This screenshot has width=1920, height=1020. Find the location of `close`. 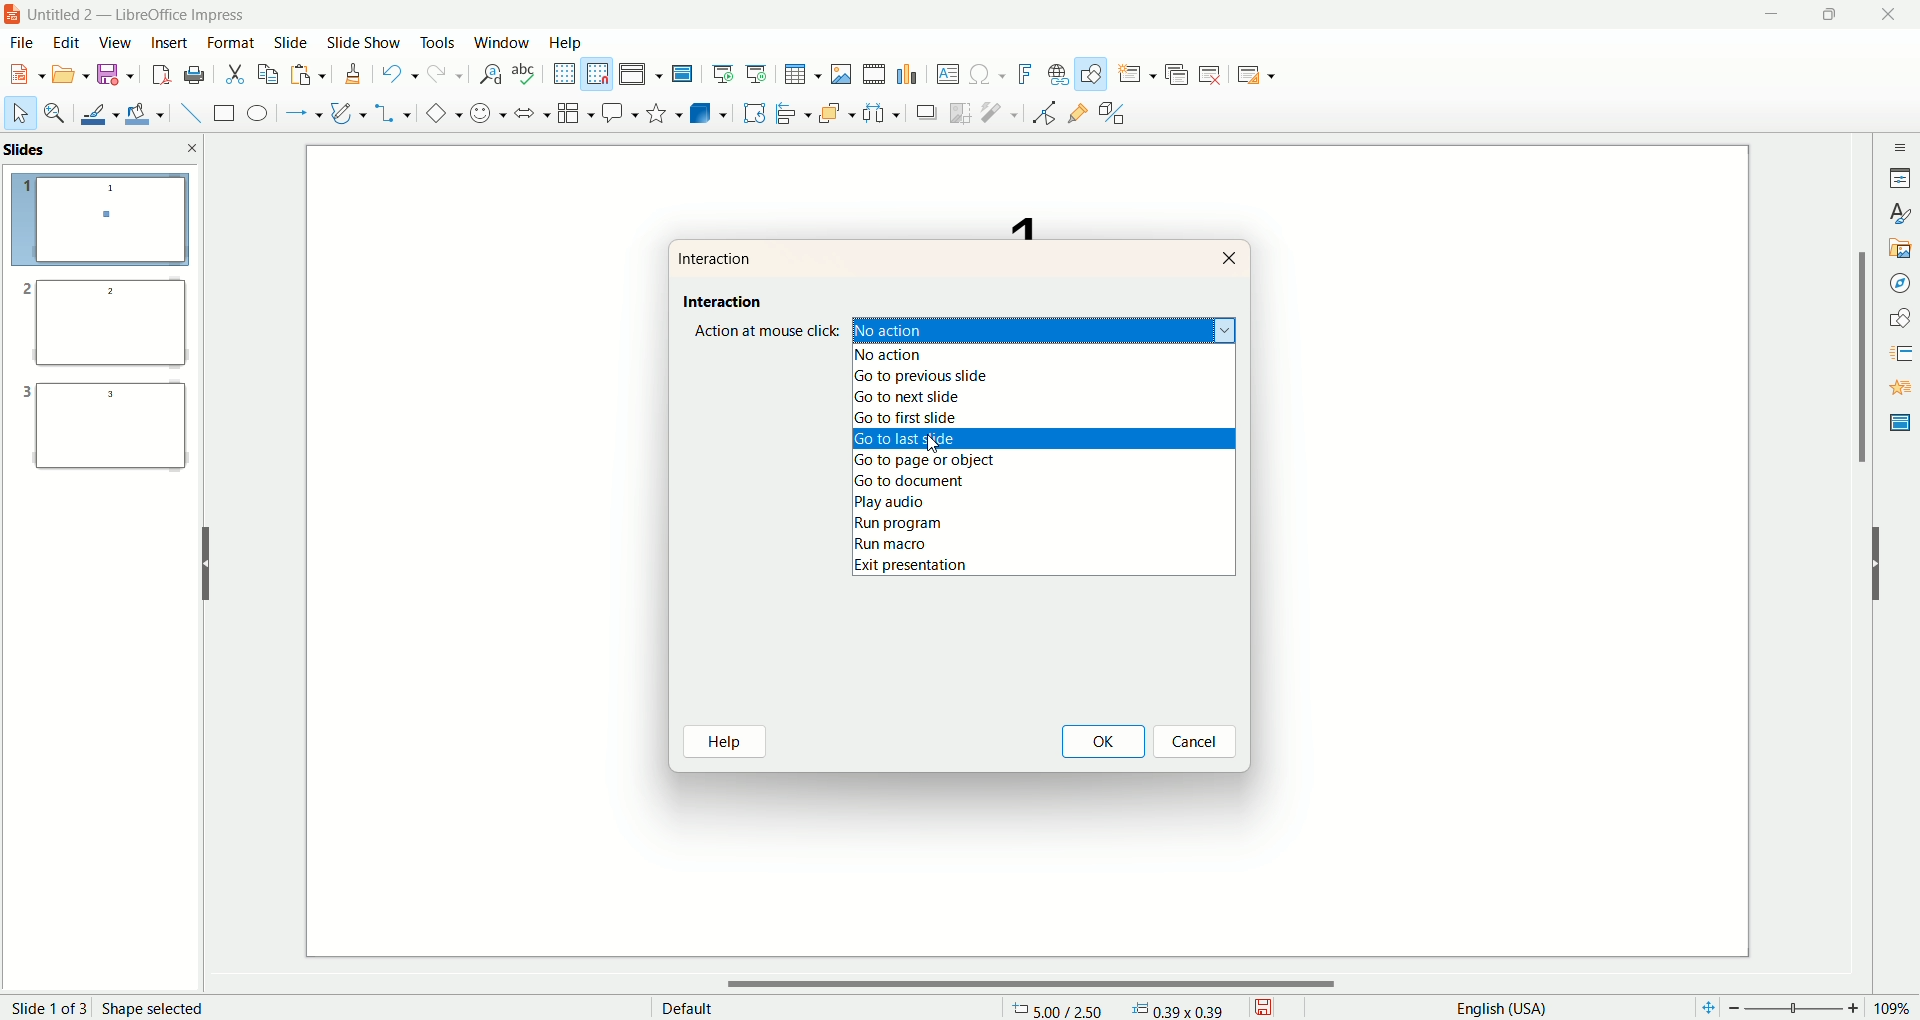

close is located at coordinates (1889, 16).